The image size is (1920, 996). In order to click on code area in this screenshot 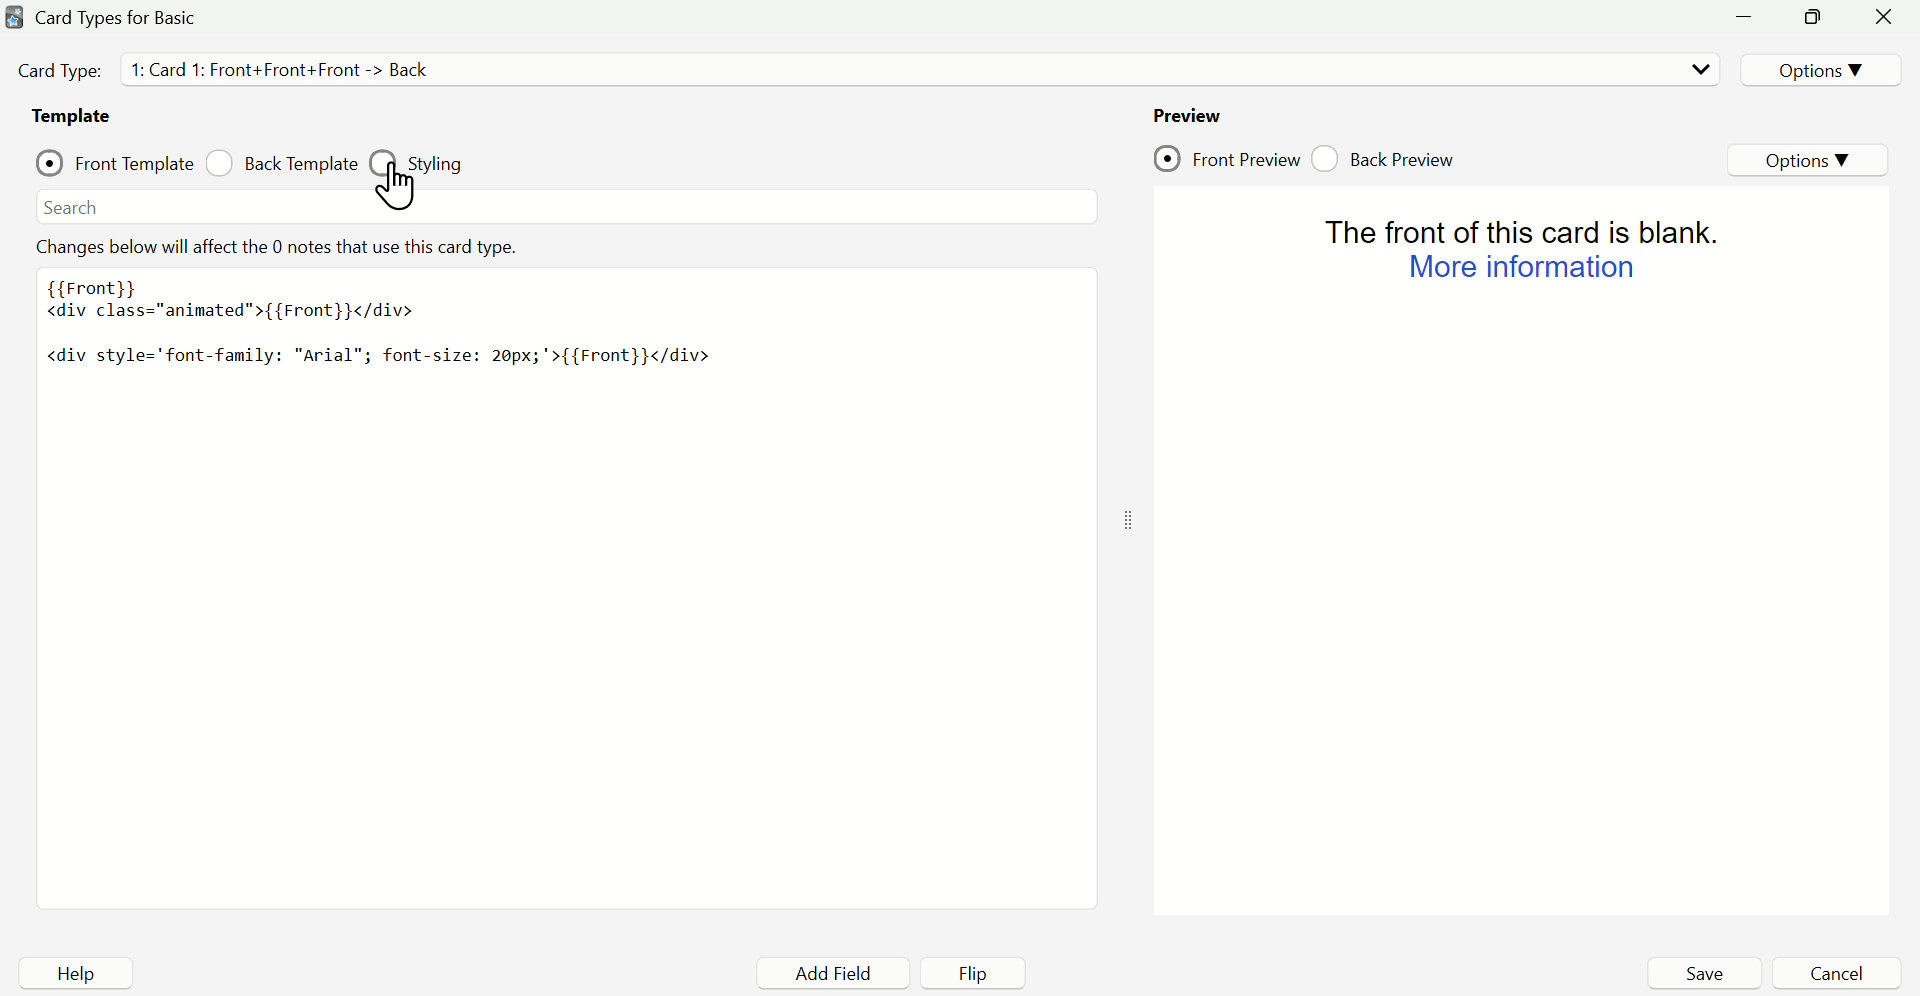, I will do `click(564, 570)`.